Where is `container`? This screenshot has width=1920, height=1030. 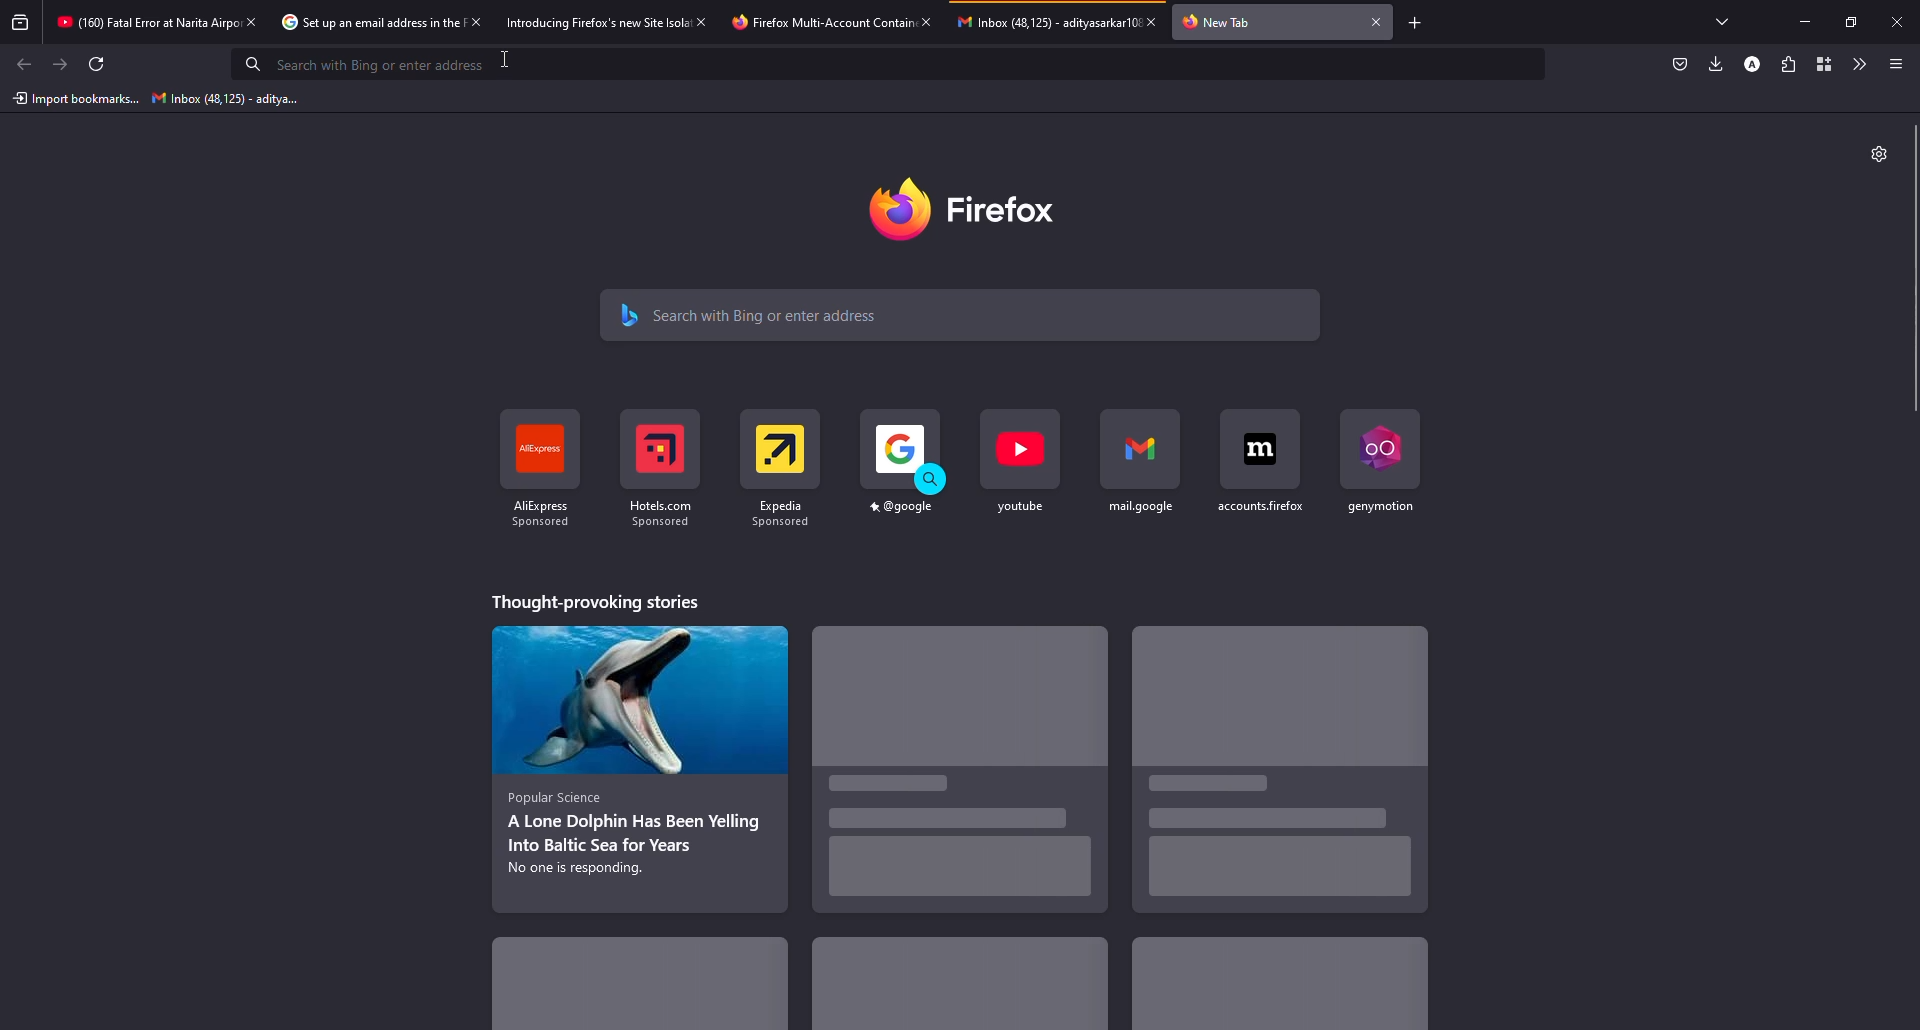 container is located at coordinates (1821, 64).